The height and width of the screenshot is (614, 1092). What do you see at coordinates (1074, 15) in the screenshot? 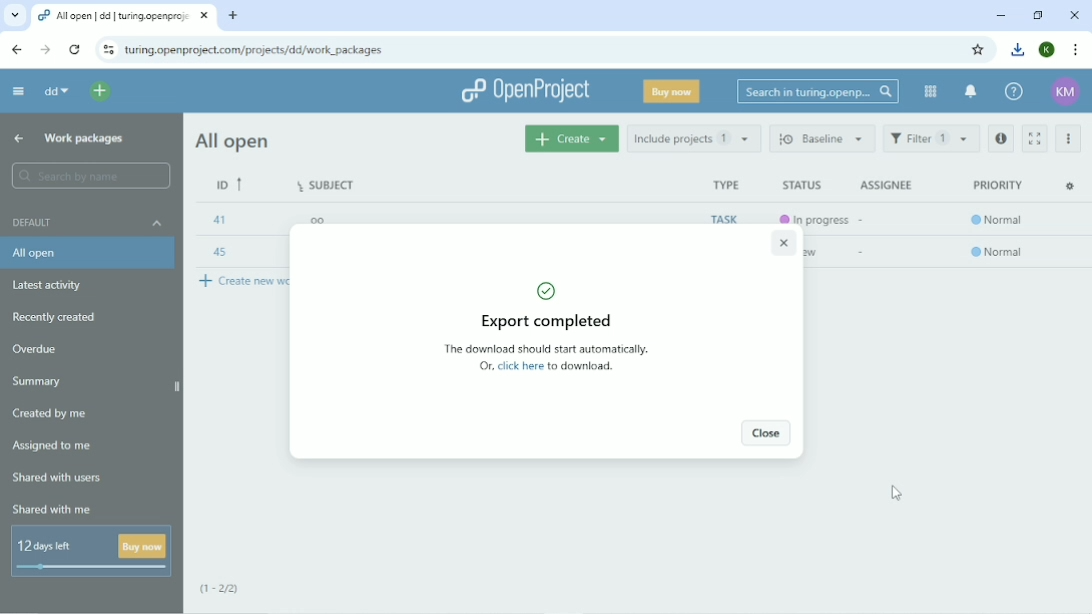
I see `Close` at bounding box center [1074, 15].